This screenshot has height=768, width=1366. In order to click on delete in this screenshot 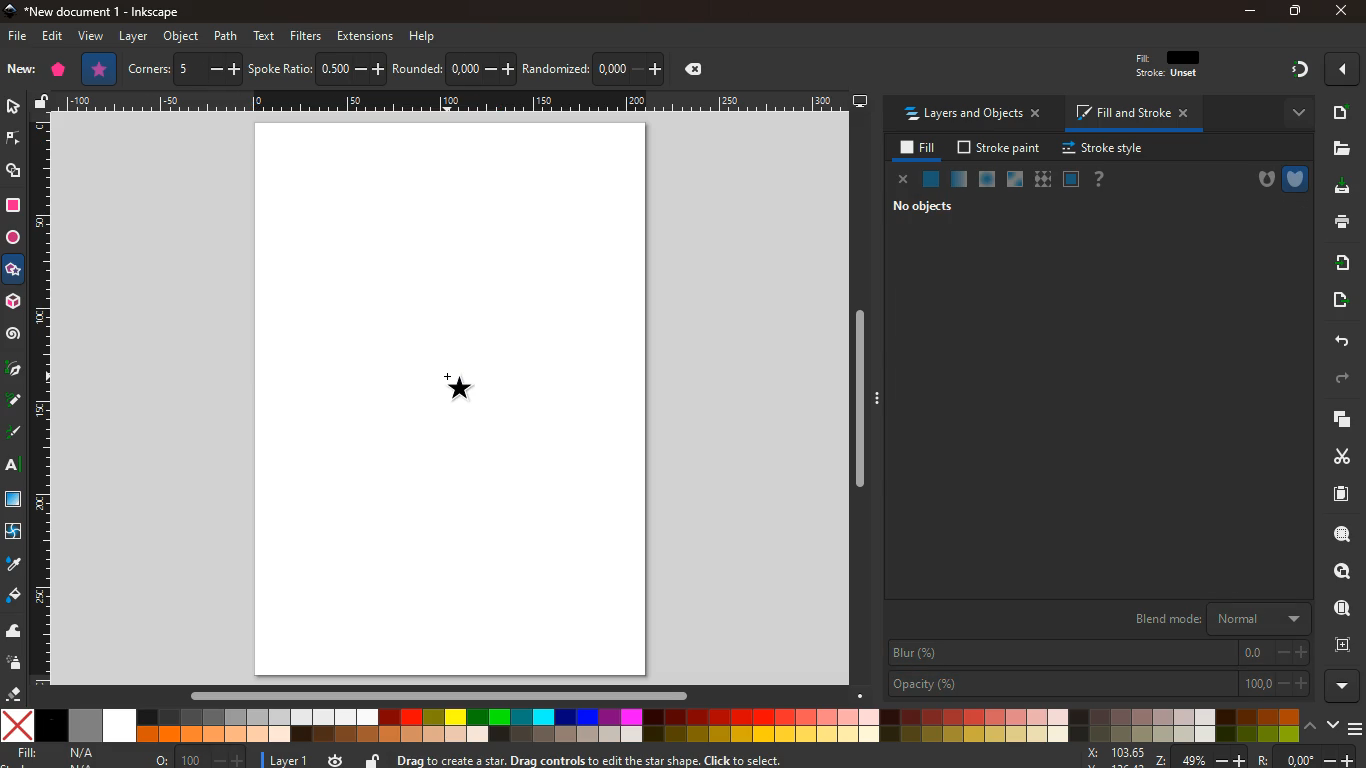, I will do `click(702, 69)`.